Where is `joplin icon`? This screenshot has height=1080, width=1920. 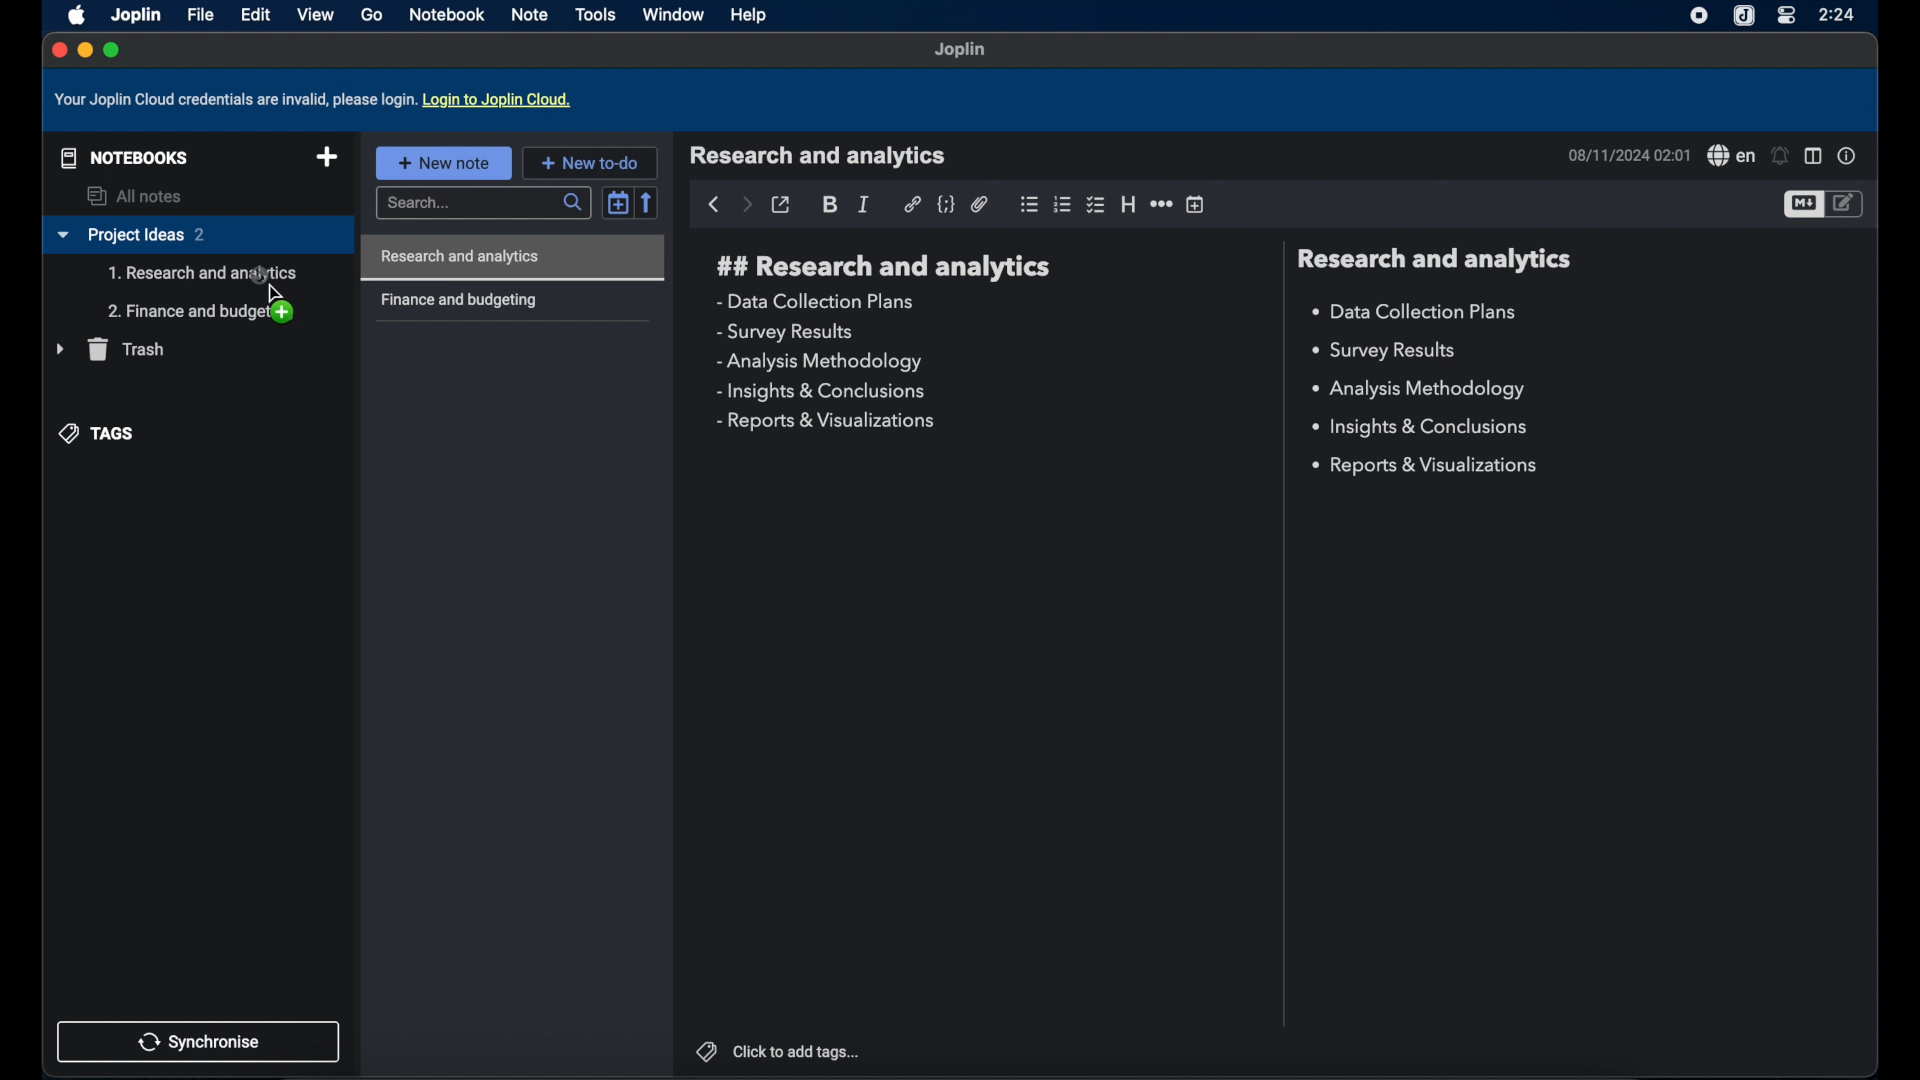
joplin icon is located at coordinates (1745, 16).